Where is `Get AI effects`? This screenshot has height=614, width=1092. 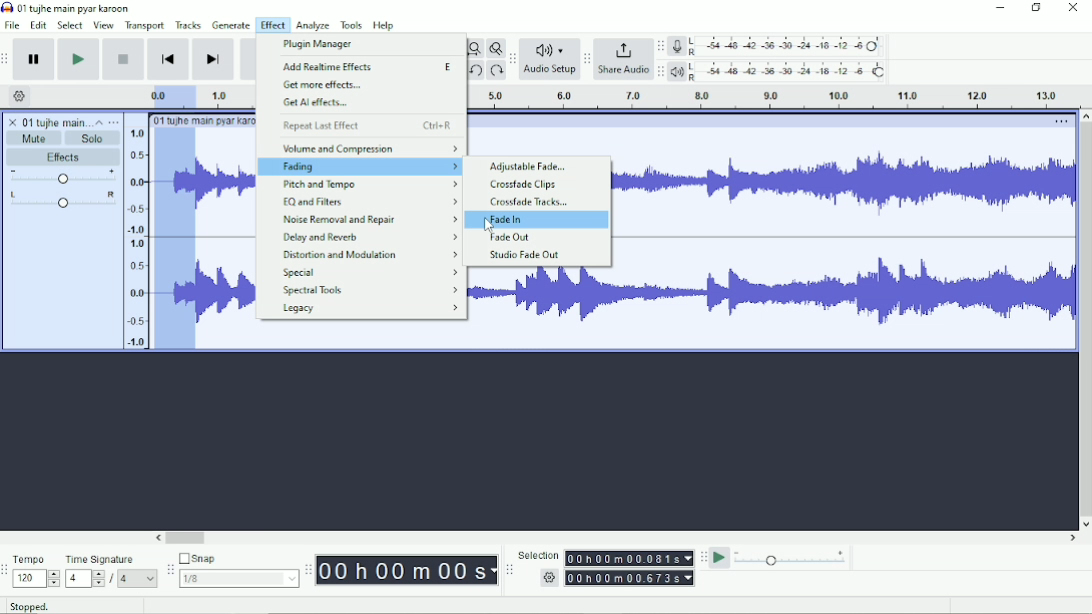 Get AI effects is located at coordinates (316, 103).